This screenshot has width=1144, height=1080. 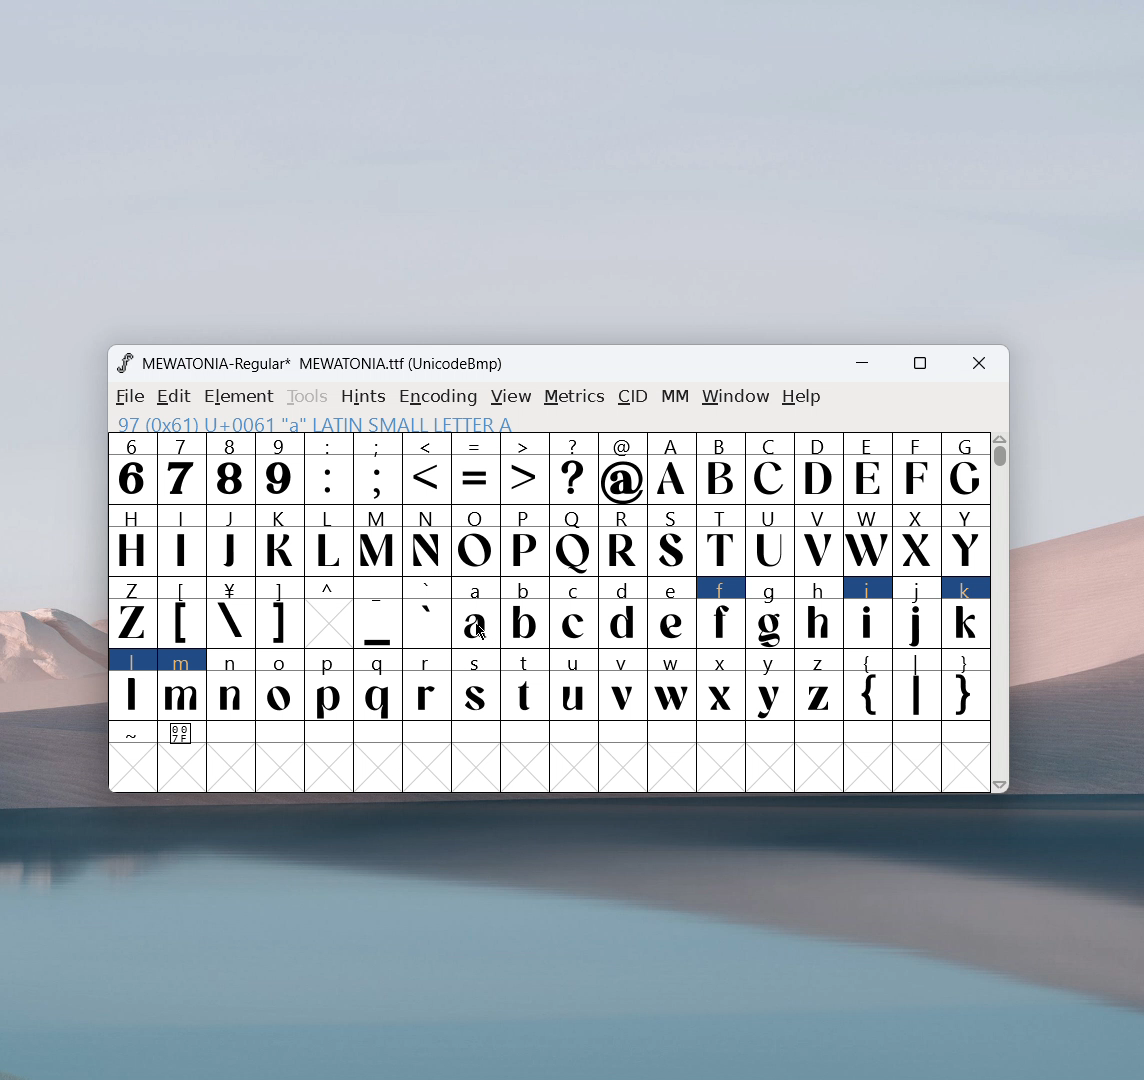 What do you see at coordinates (979, 364) in the screenshot?
I see `close` at bounding box center [979, 364].